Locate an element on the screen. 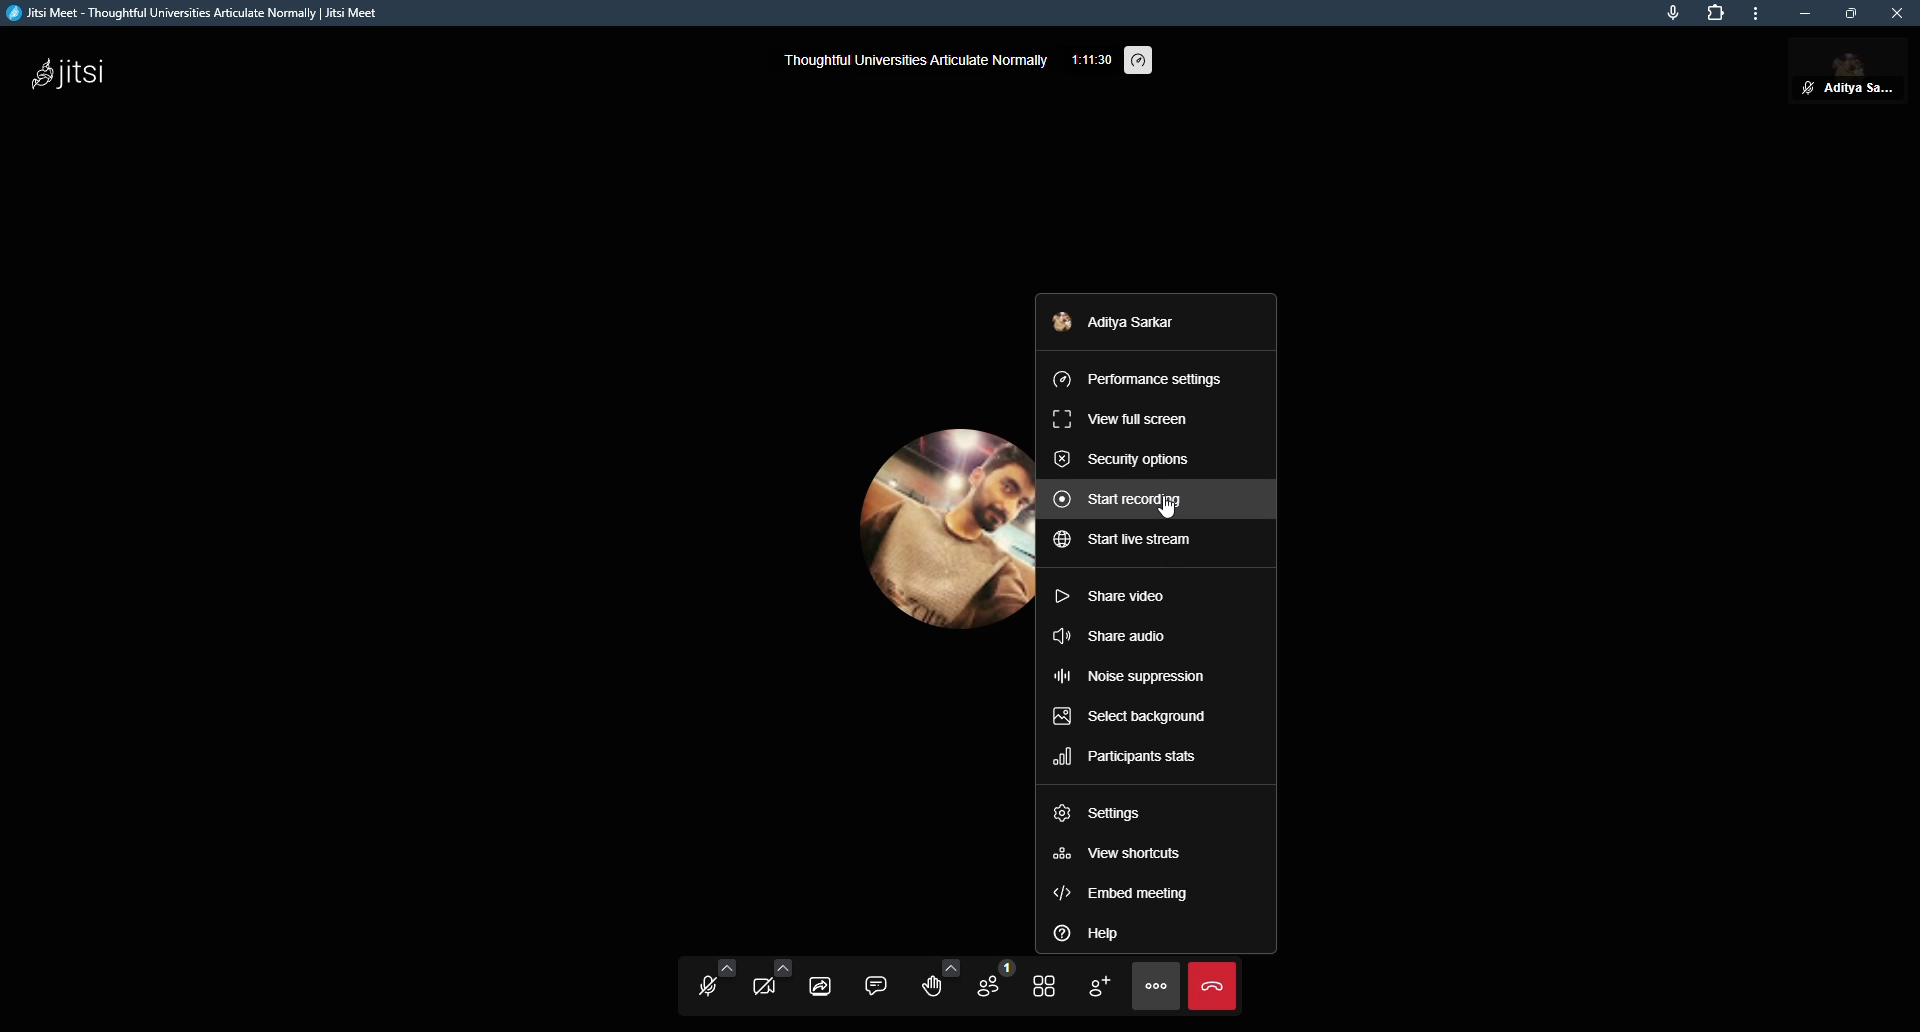 The image size is (1920, 1032). invite people is located at coordinates (1098, 986).